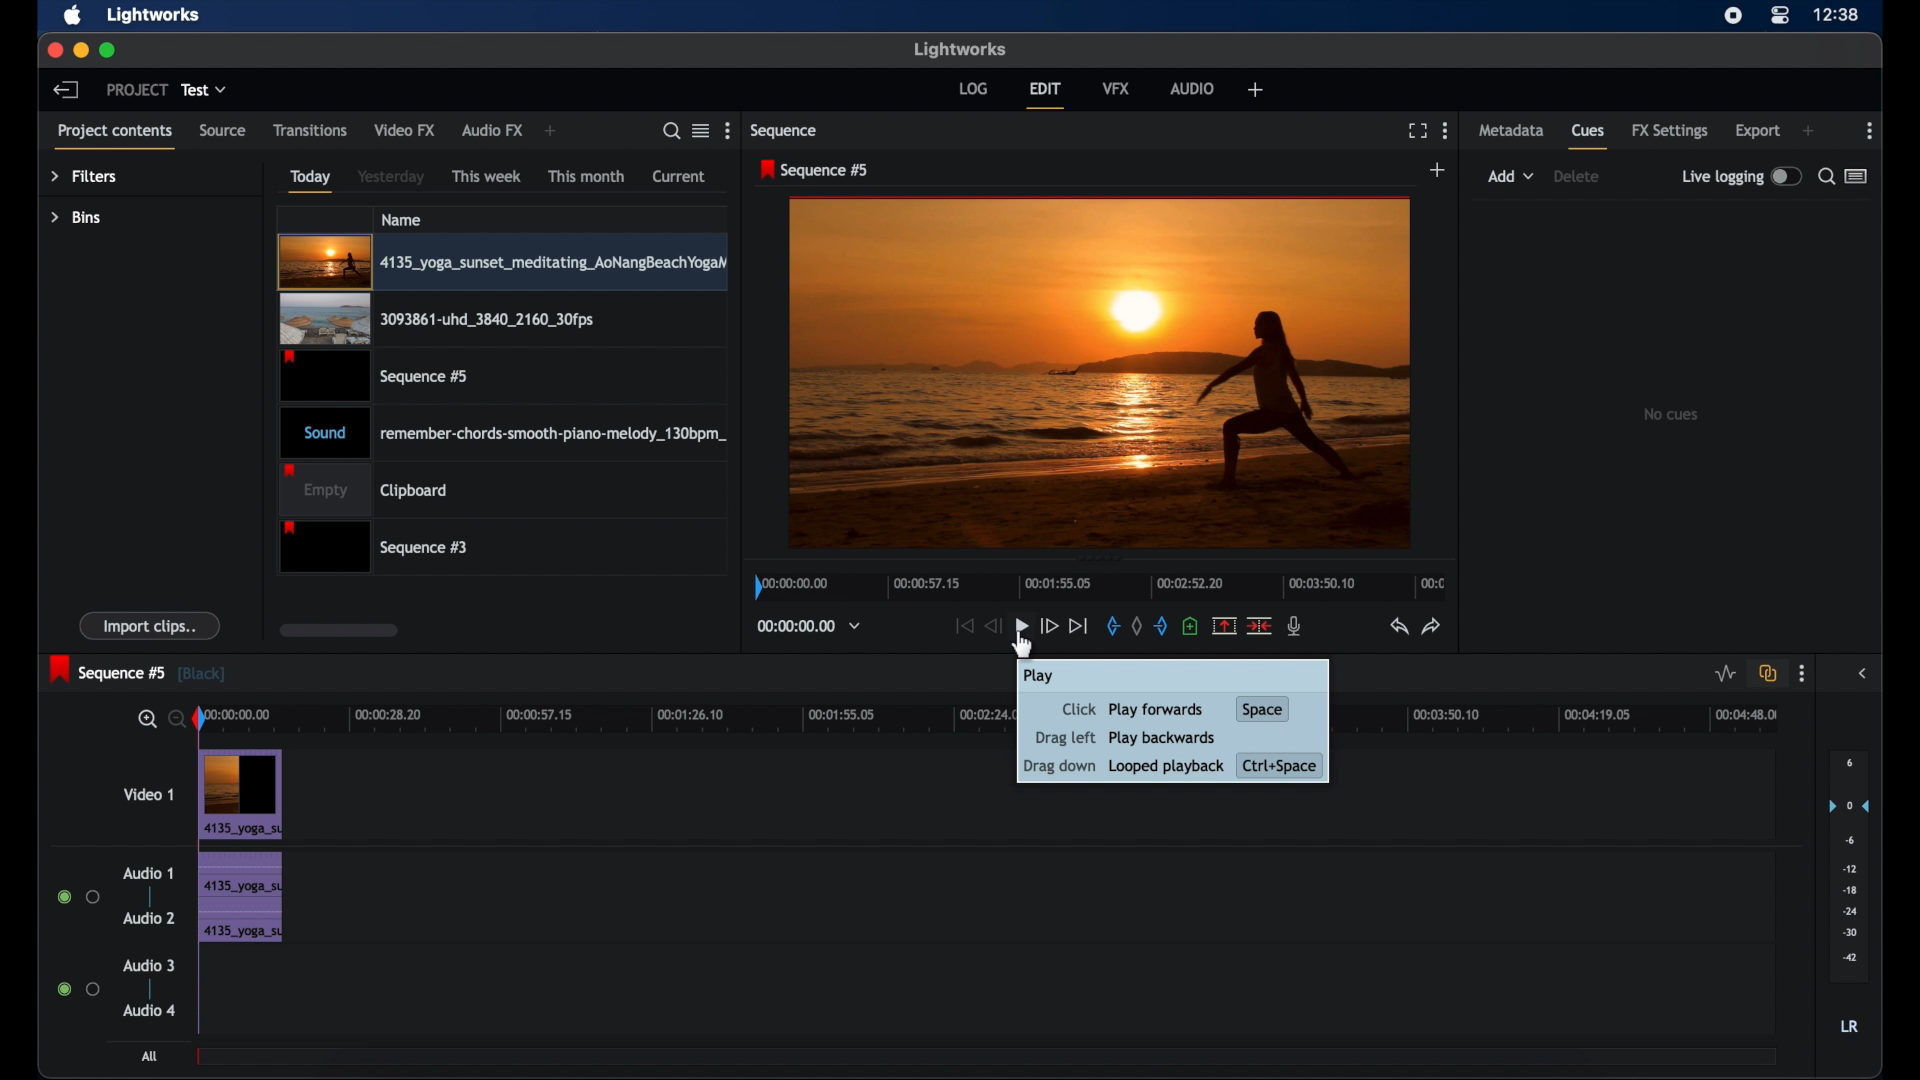 The image size is (1920, 1080). Describe the element at coordinates (146, 874) in the screenshot. I see `audio 1` at that location.